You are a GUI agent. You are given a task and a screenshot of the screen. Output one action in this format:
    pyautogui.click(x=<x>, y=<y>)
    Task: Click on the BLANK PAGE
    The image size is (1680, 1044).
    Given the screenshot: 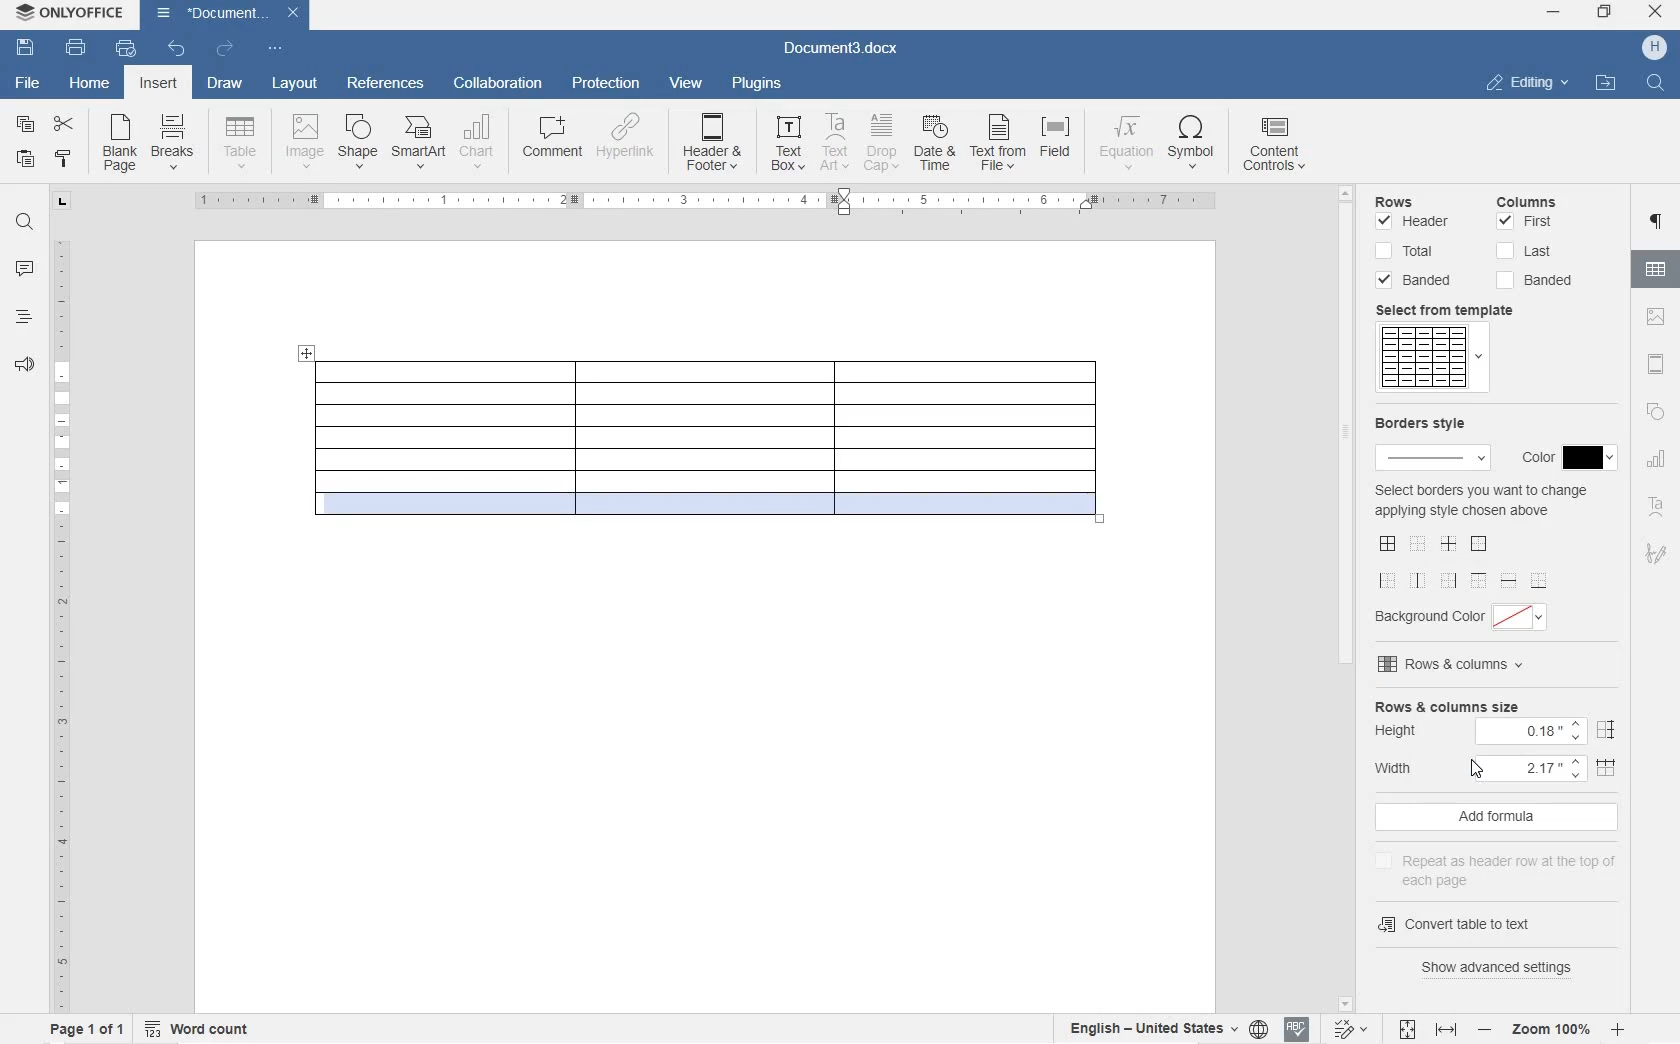 What is the action you would take?
    pyautogui.click(x=121, y=144)
    